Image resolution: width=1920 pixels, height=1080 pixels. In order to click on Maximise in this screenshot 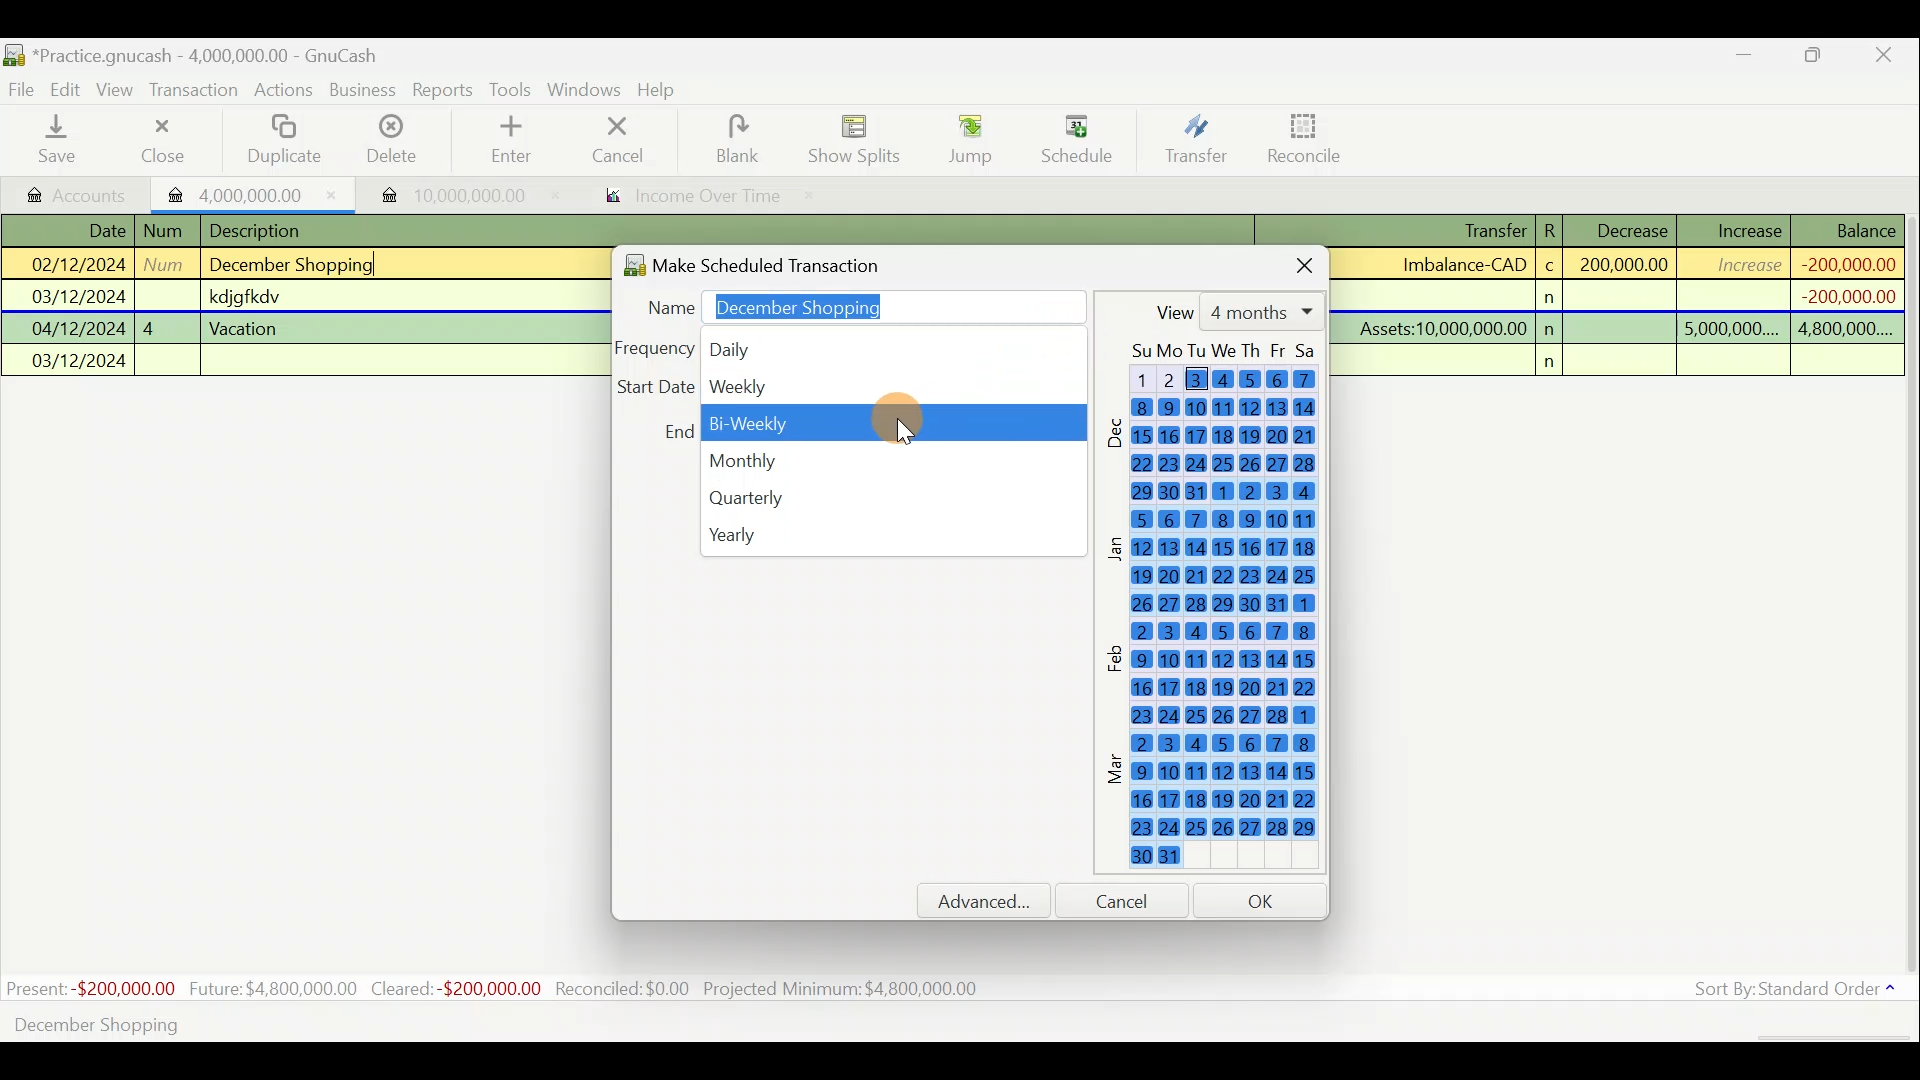, I will do `click(1815, 58)`.